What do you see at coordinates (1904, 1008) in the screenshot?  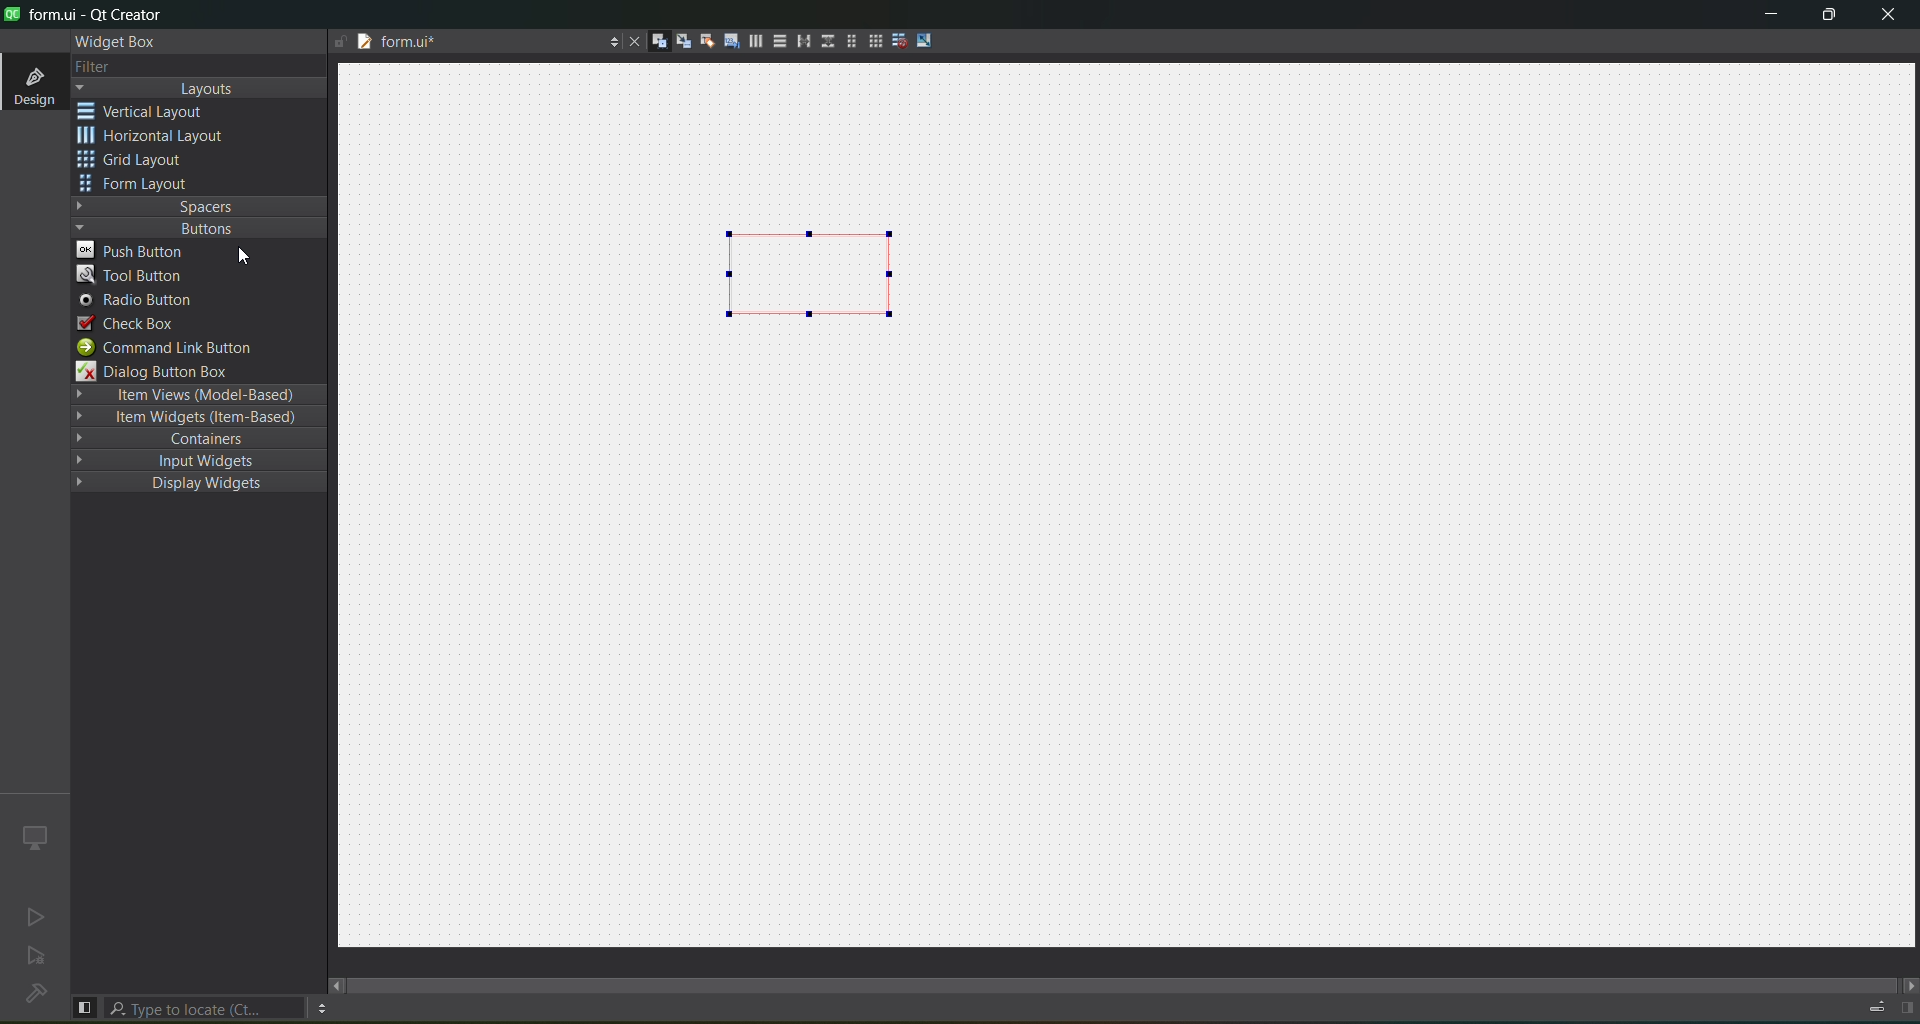 I see `Show/hide right pane` at bounding box center [1904, 1008].